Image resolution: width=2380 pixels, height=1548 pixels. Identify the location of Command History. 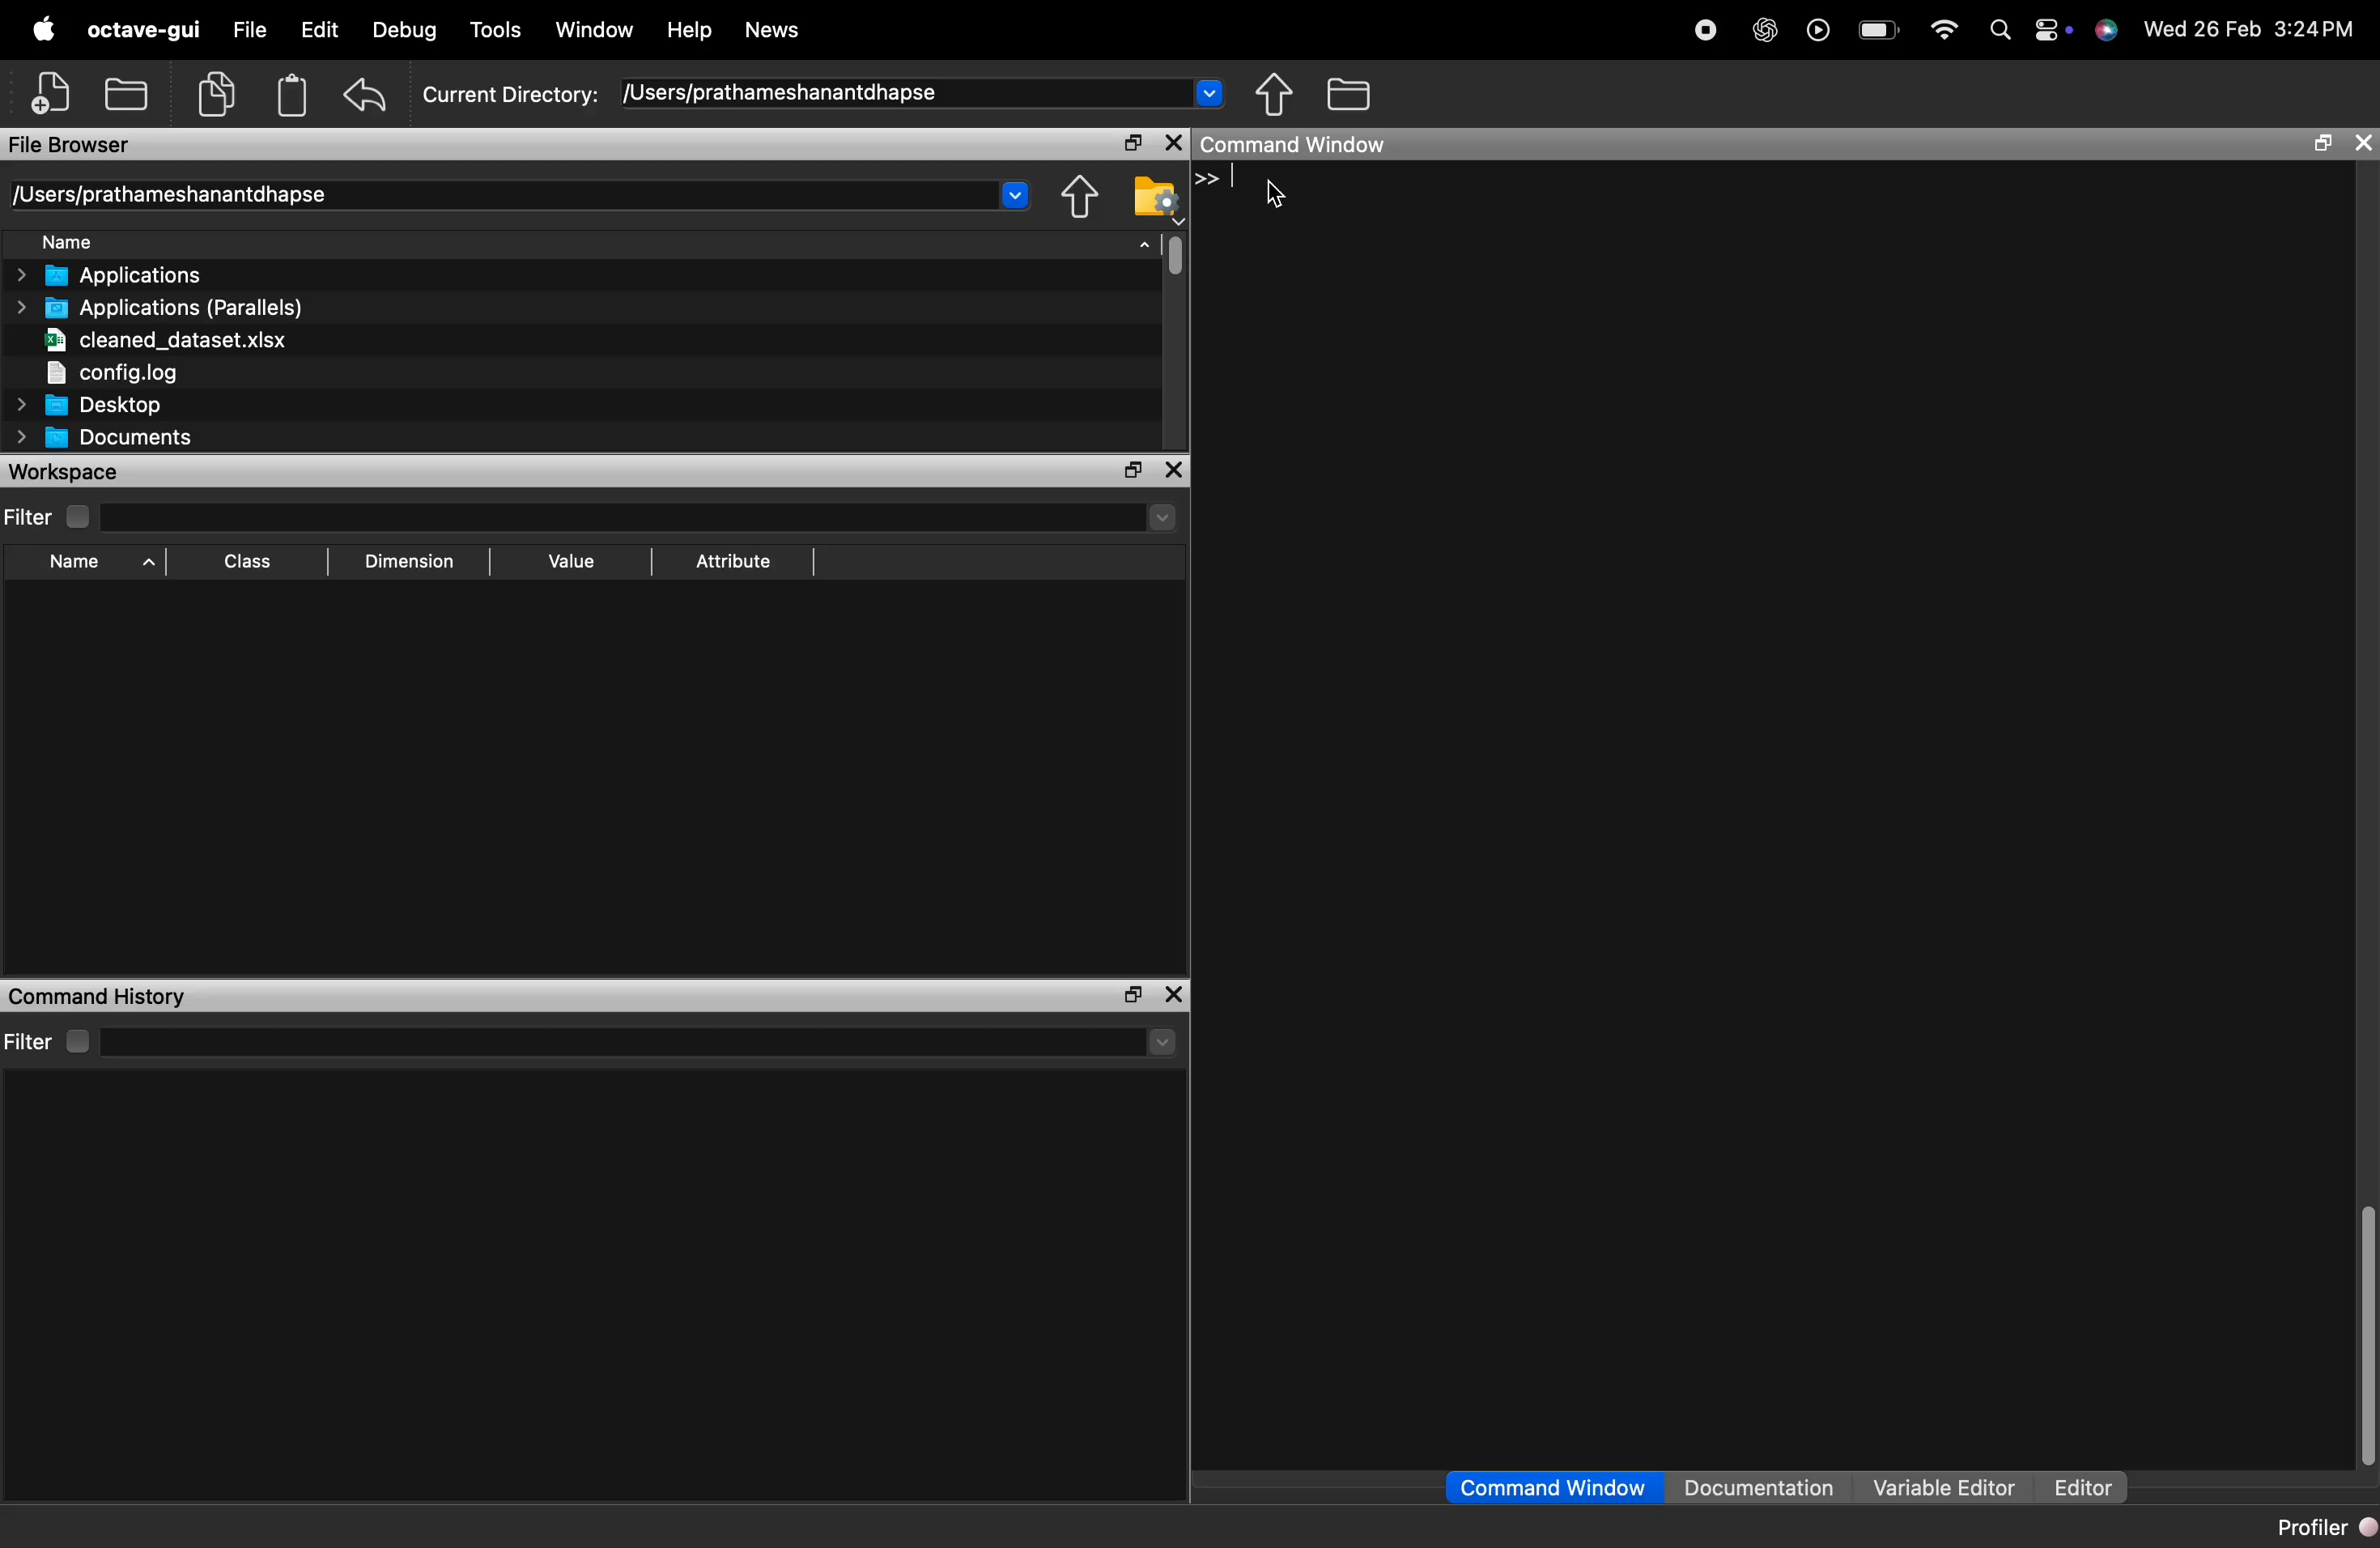
(97, 996).